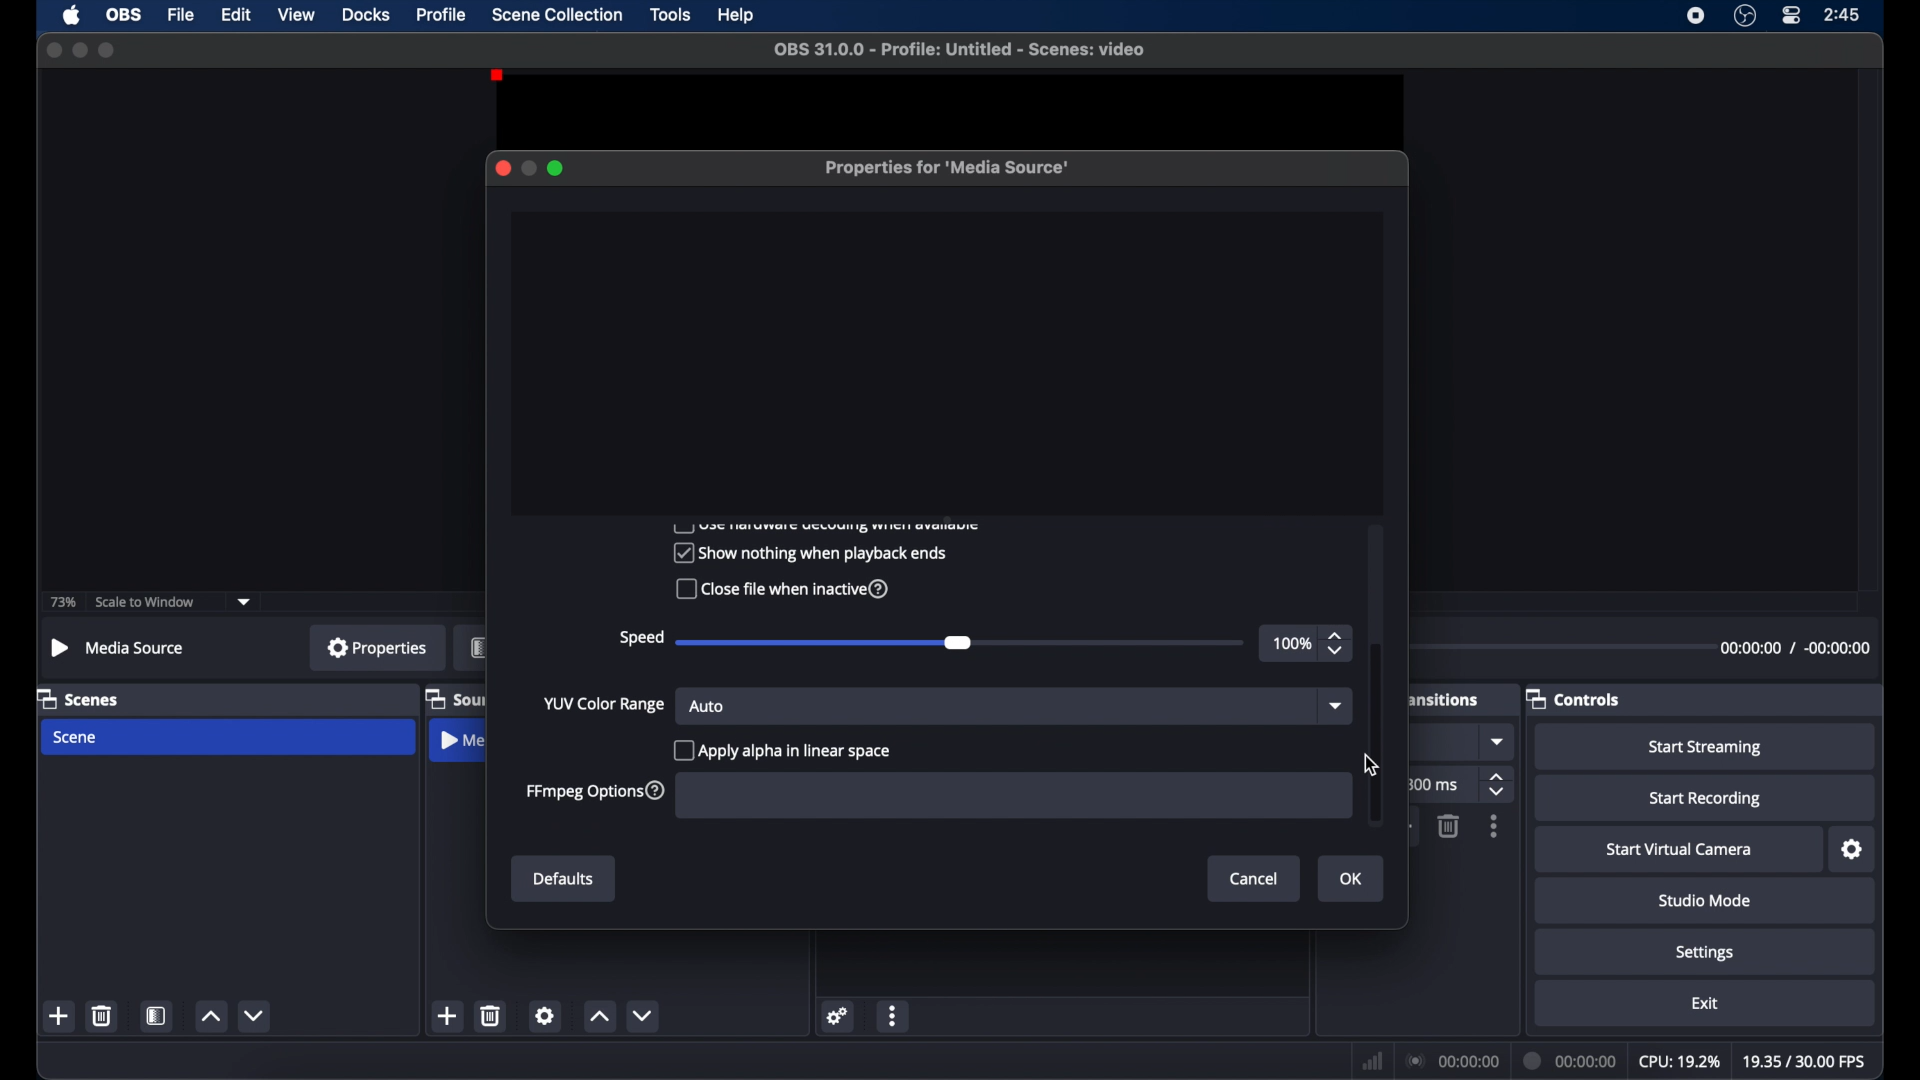  I want to click on 100%, so click(1290, 644).